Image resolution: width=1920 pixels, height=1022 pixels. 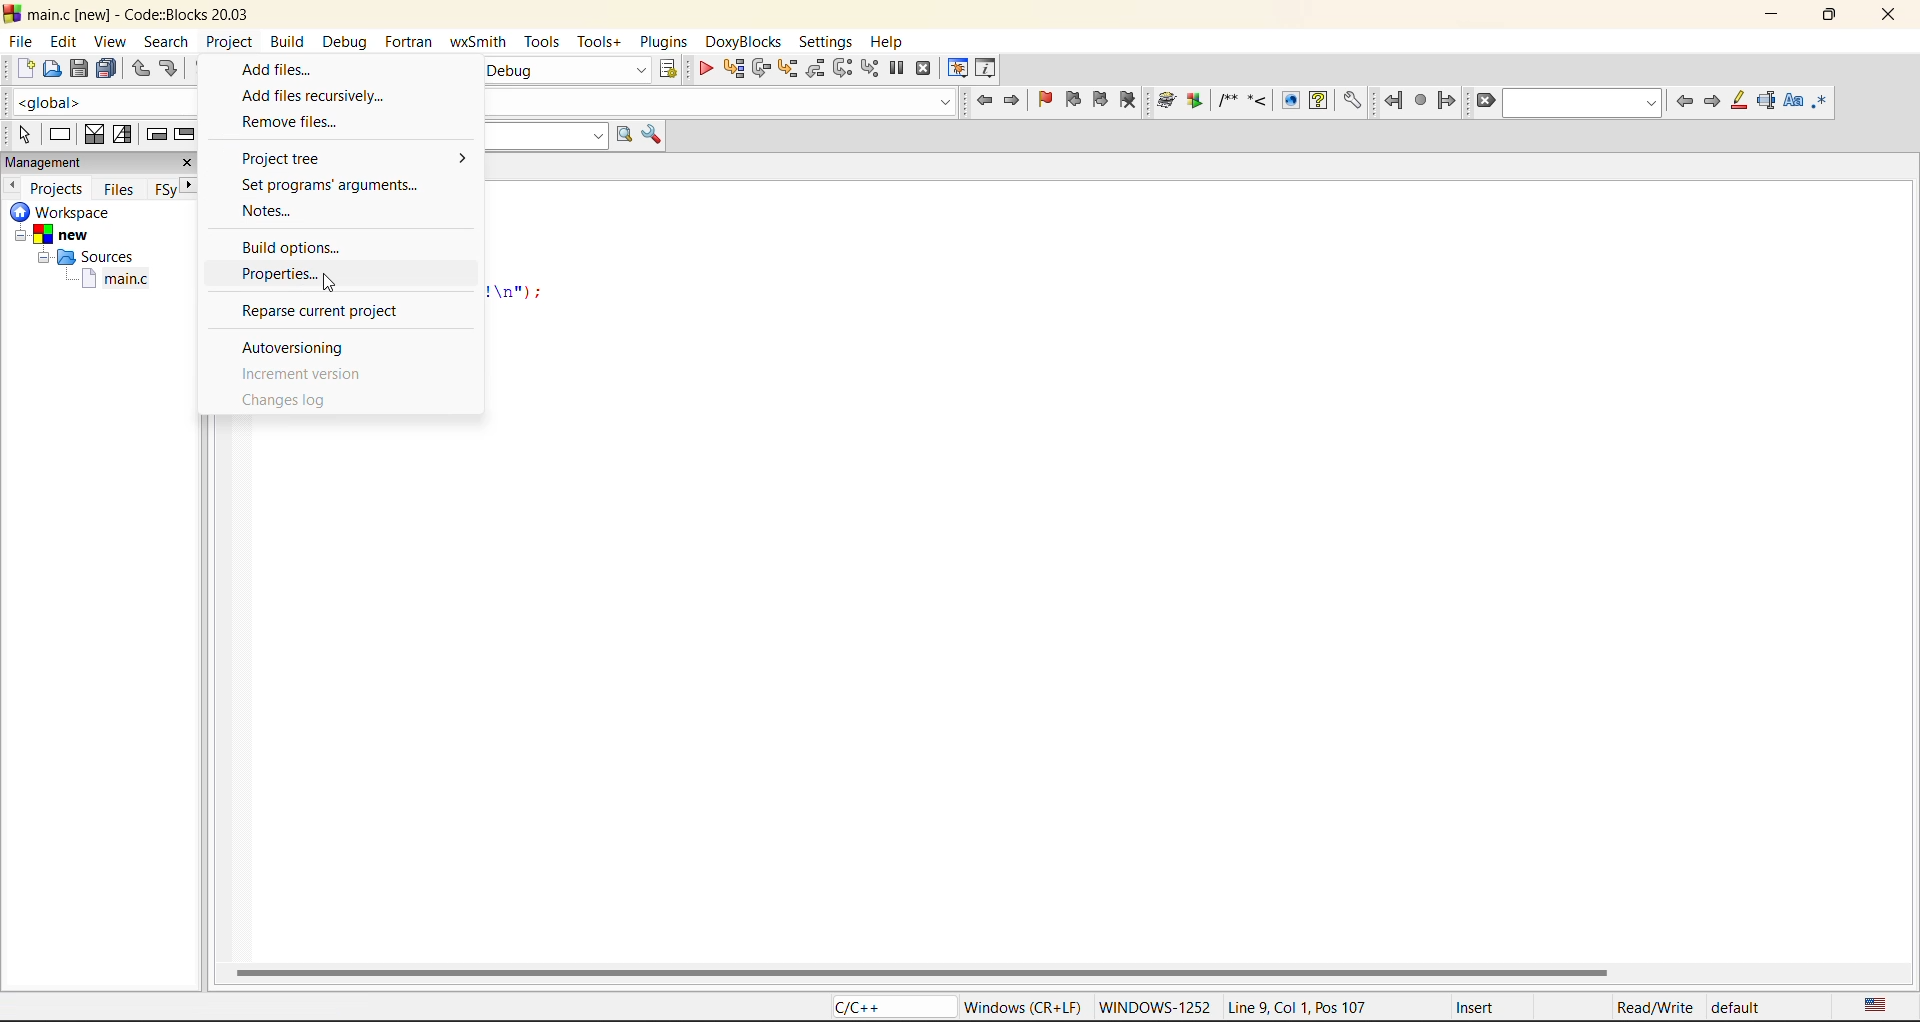 I want to click on break debugger, so click(x=898, y=68).